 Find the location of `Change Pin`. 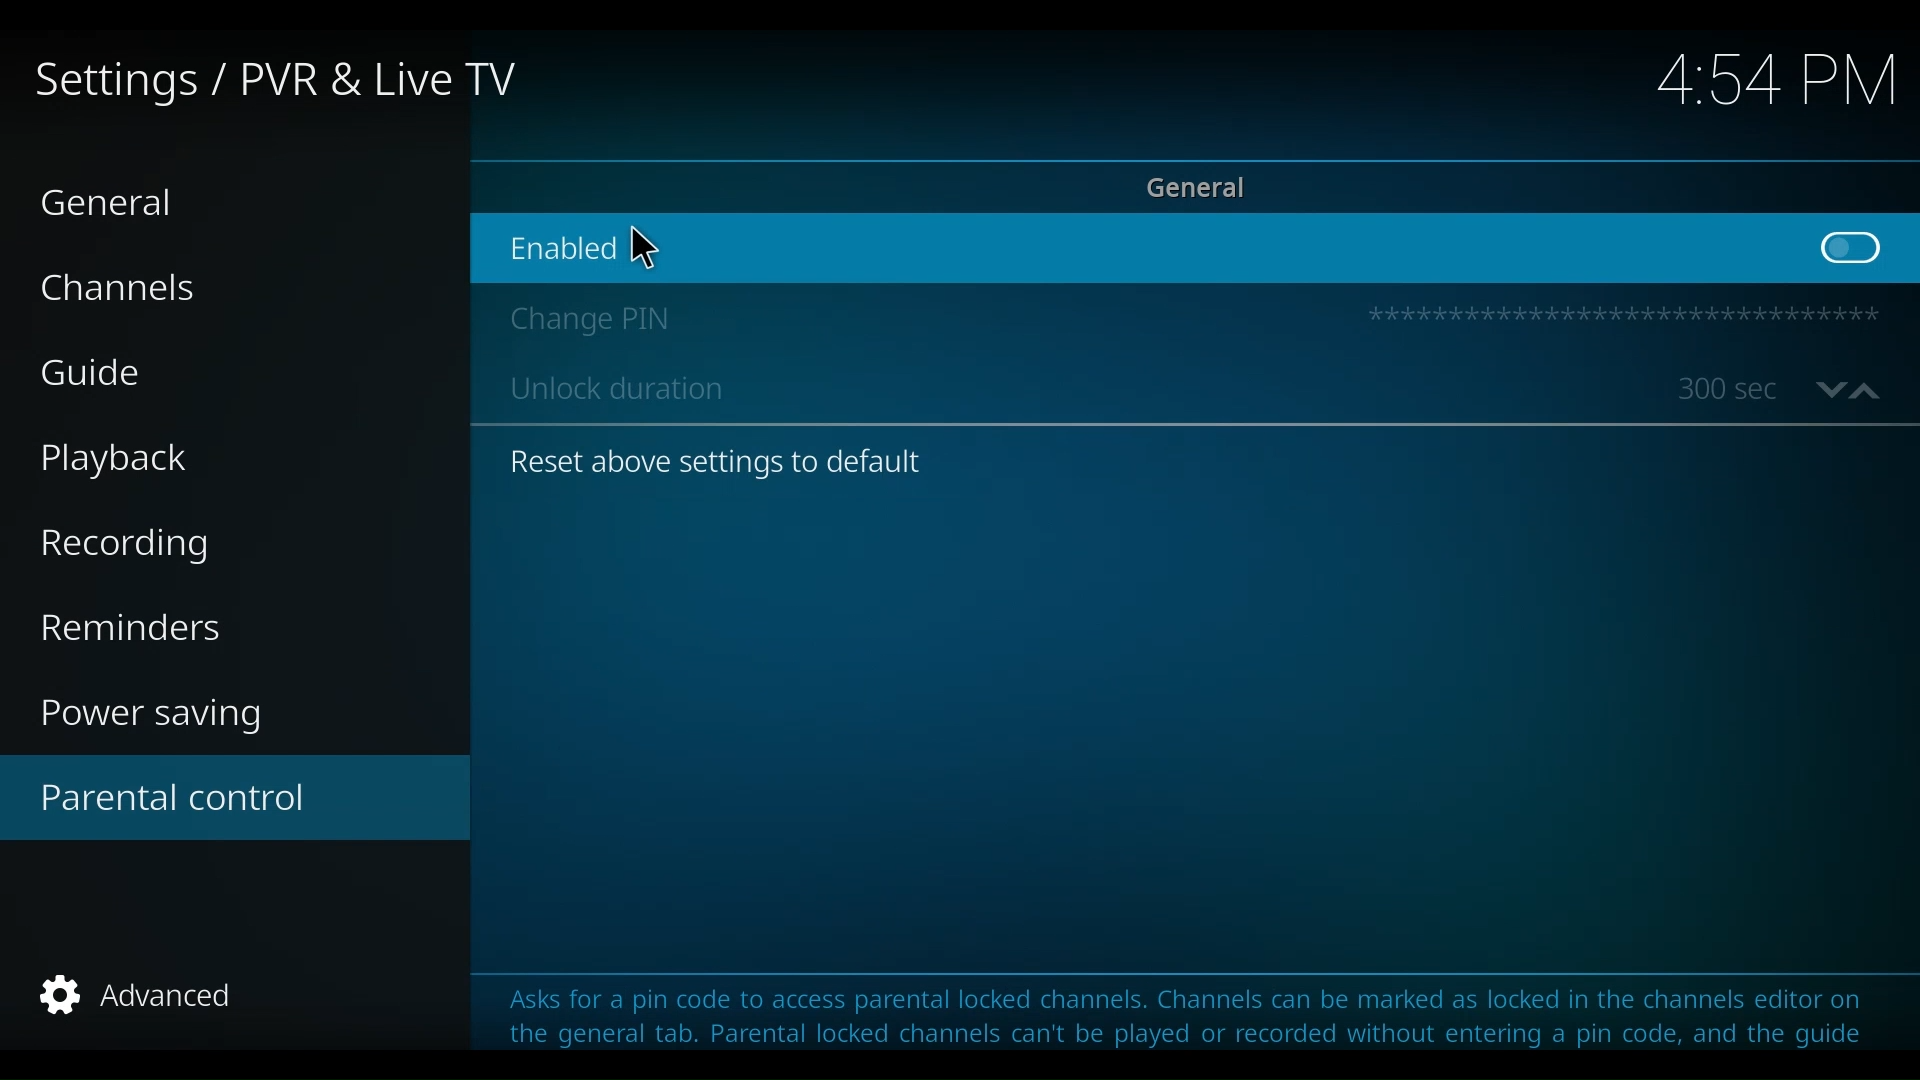

Change Pin is located at coordinates (922, 317).